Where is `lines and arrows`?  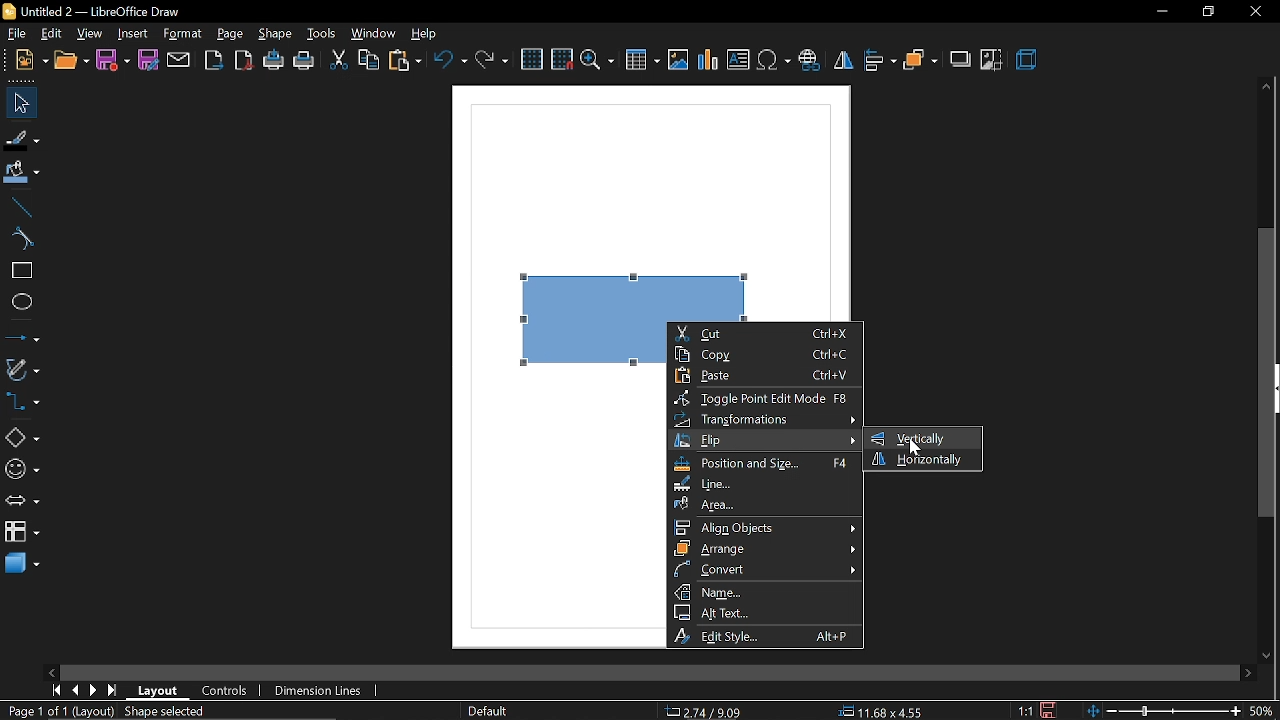 lines and arrows is located at coordinates (22, 336).